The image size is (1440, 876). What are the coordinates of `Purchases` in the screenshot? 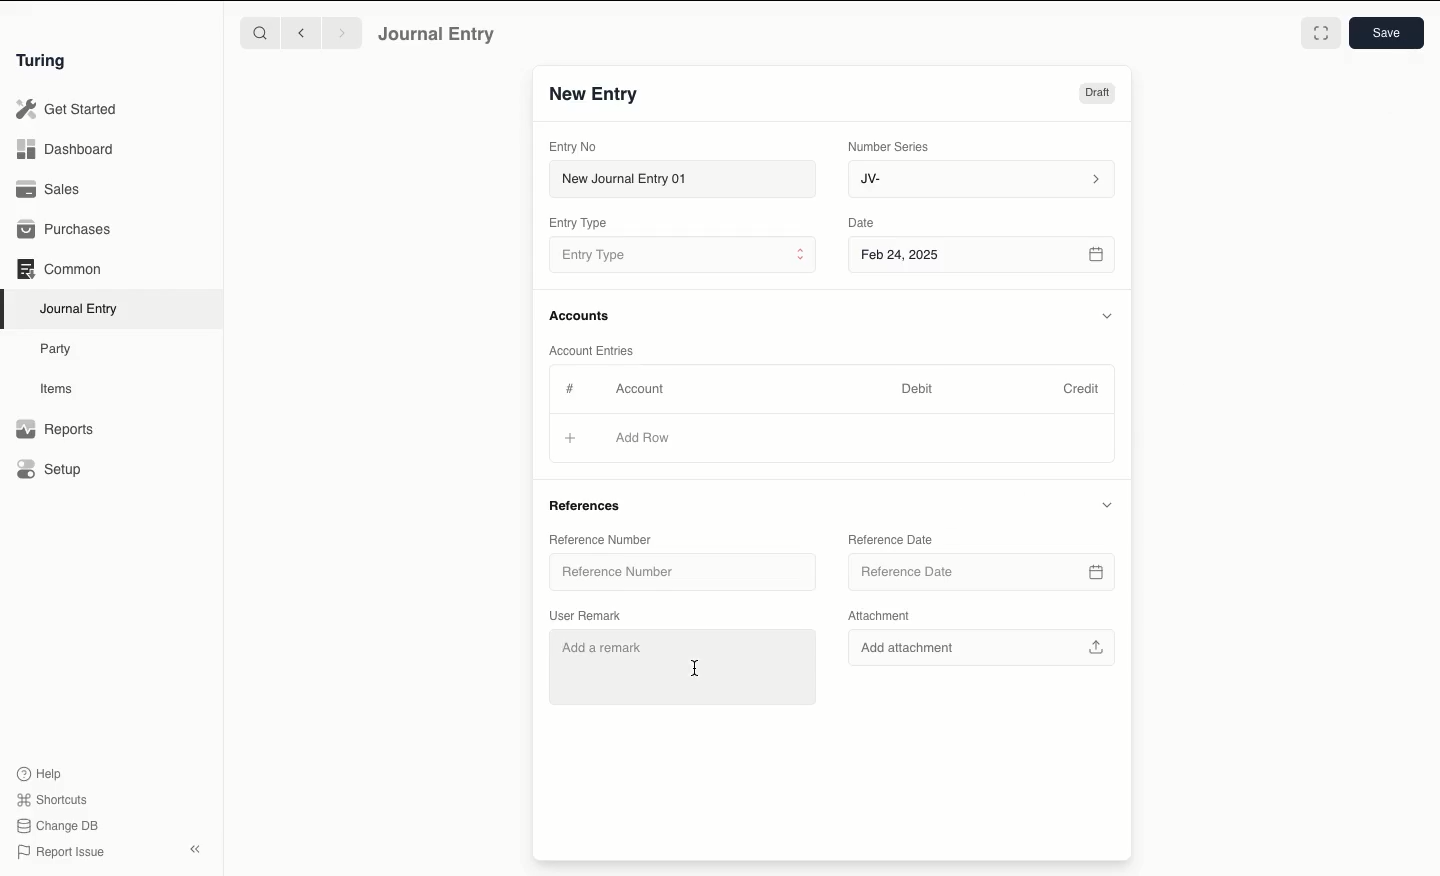 It's located at (65, 231).